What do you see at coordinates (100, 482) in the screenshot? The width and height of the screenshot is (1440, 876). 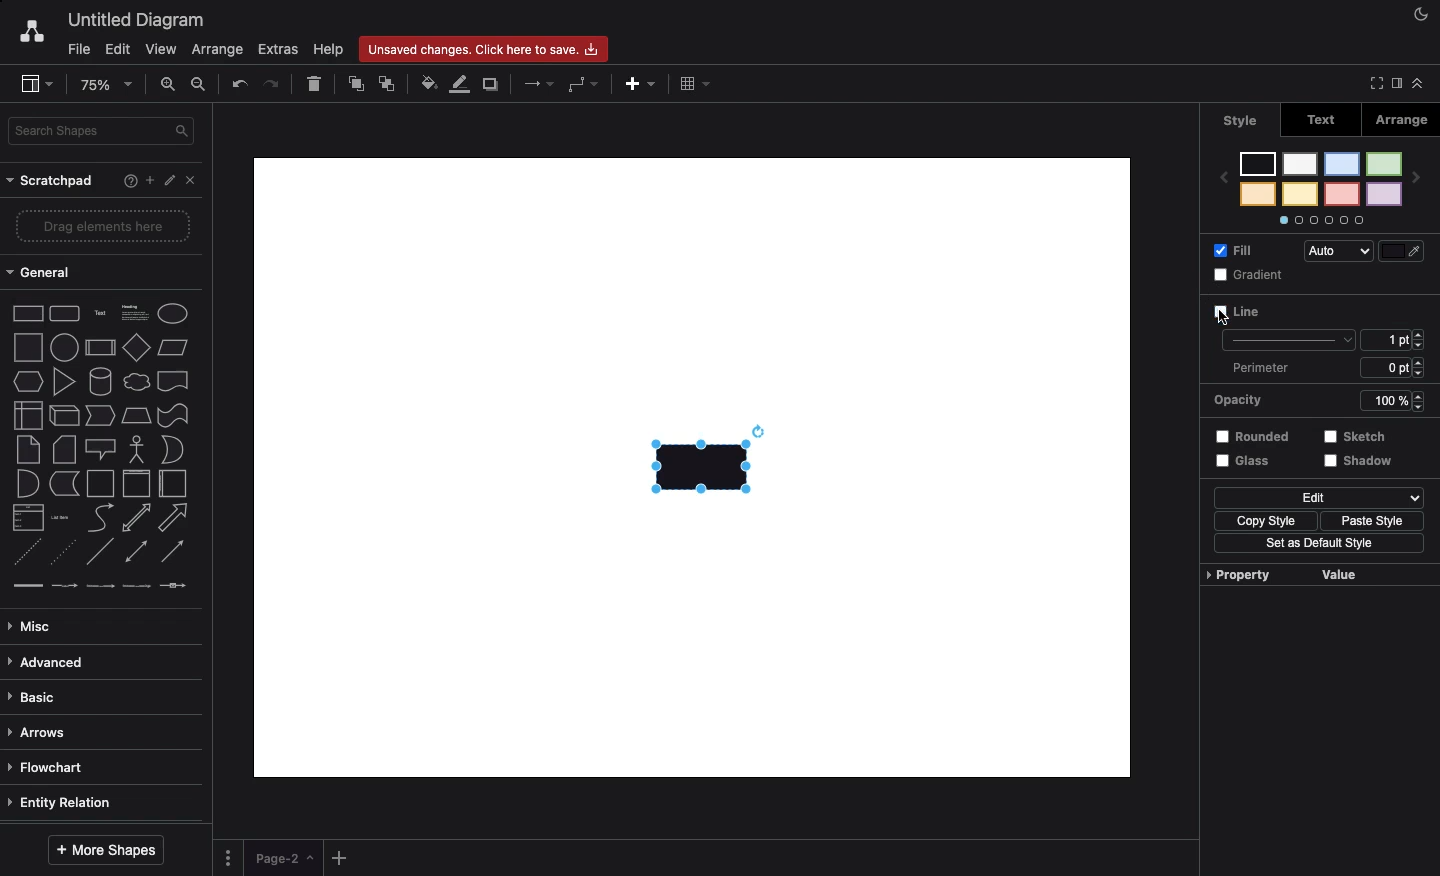 I see `container` at bounding box center [100, 482].